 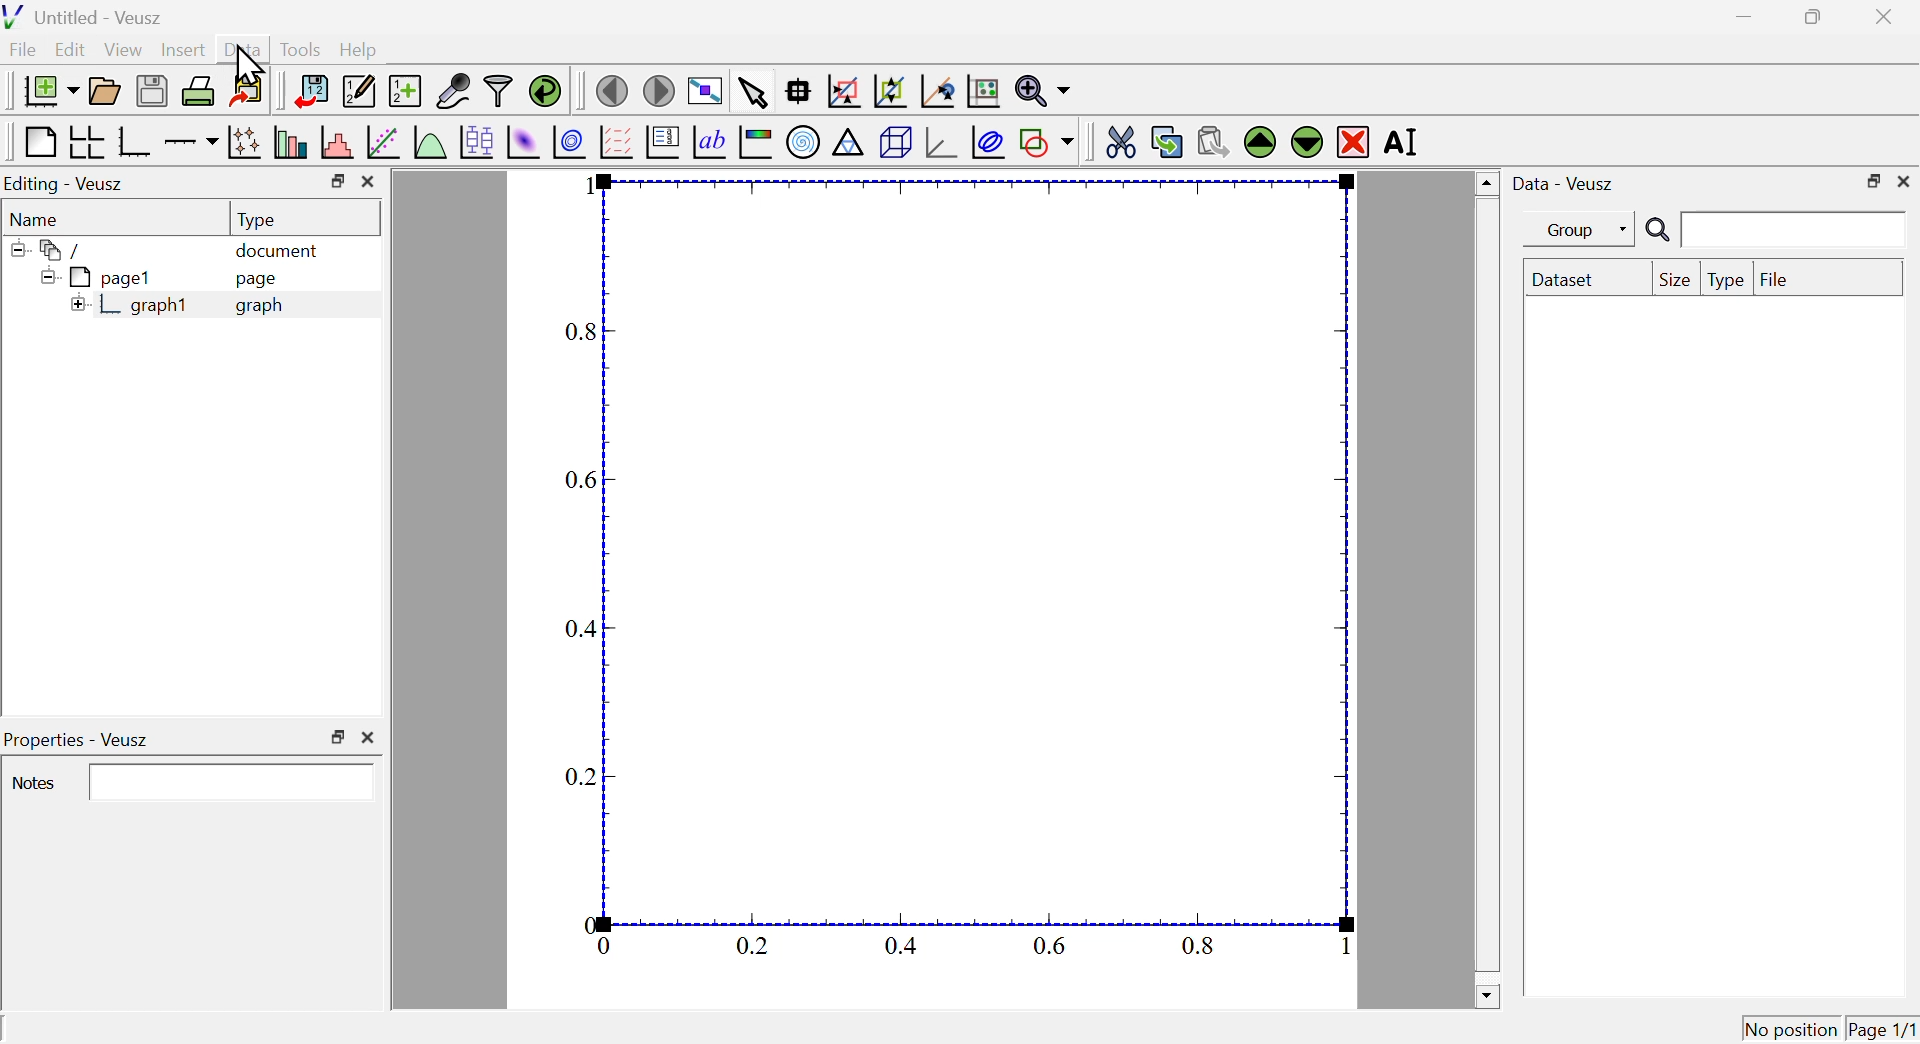 I want to click on help, so click(x=359, y=51).